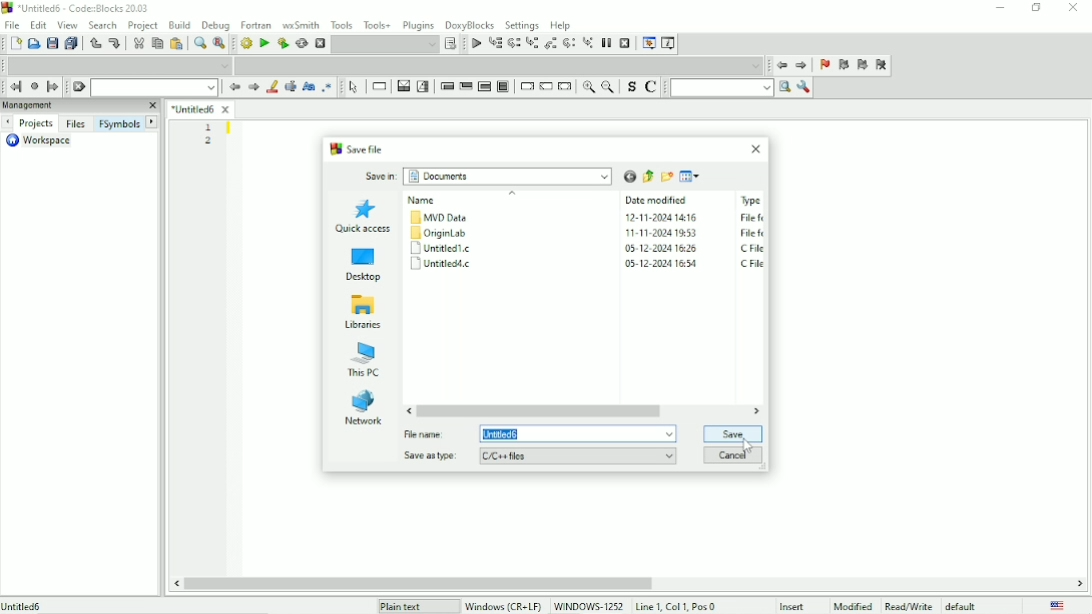  I want to click on Toggle comments, so click(652, 87).